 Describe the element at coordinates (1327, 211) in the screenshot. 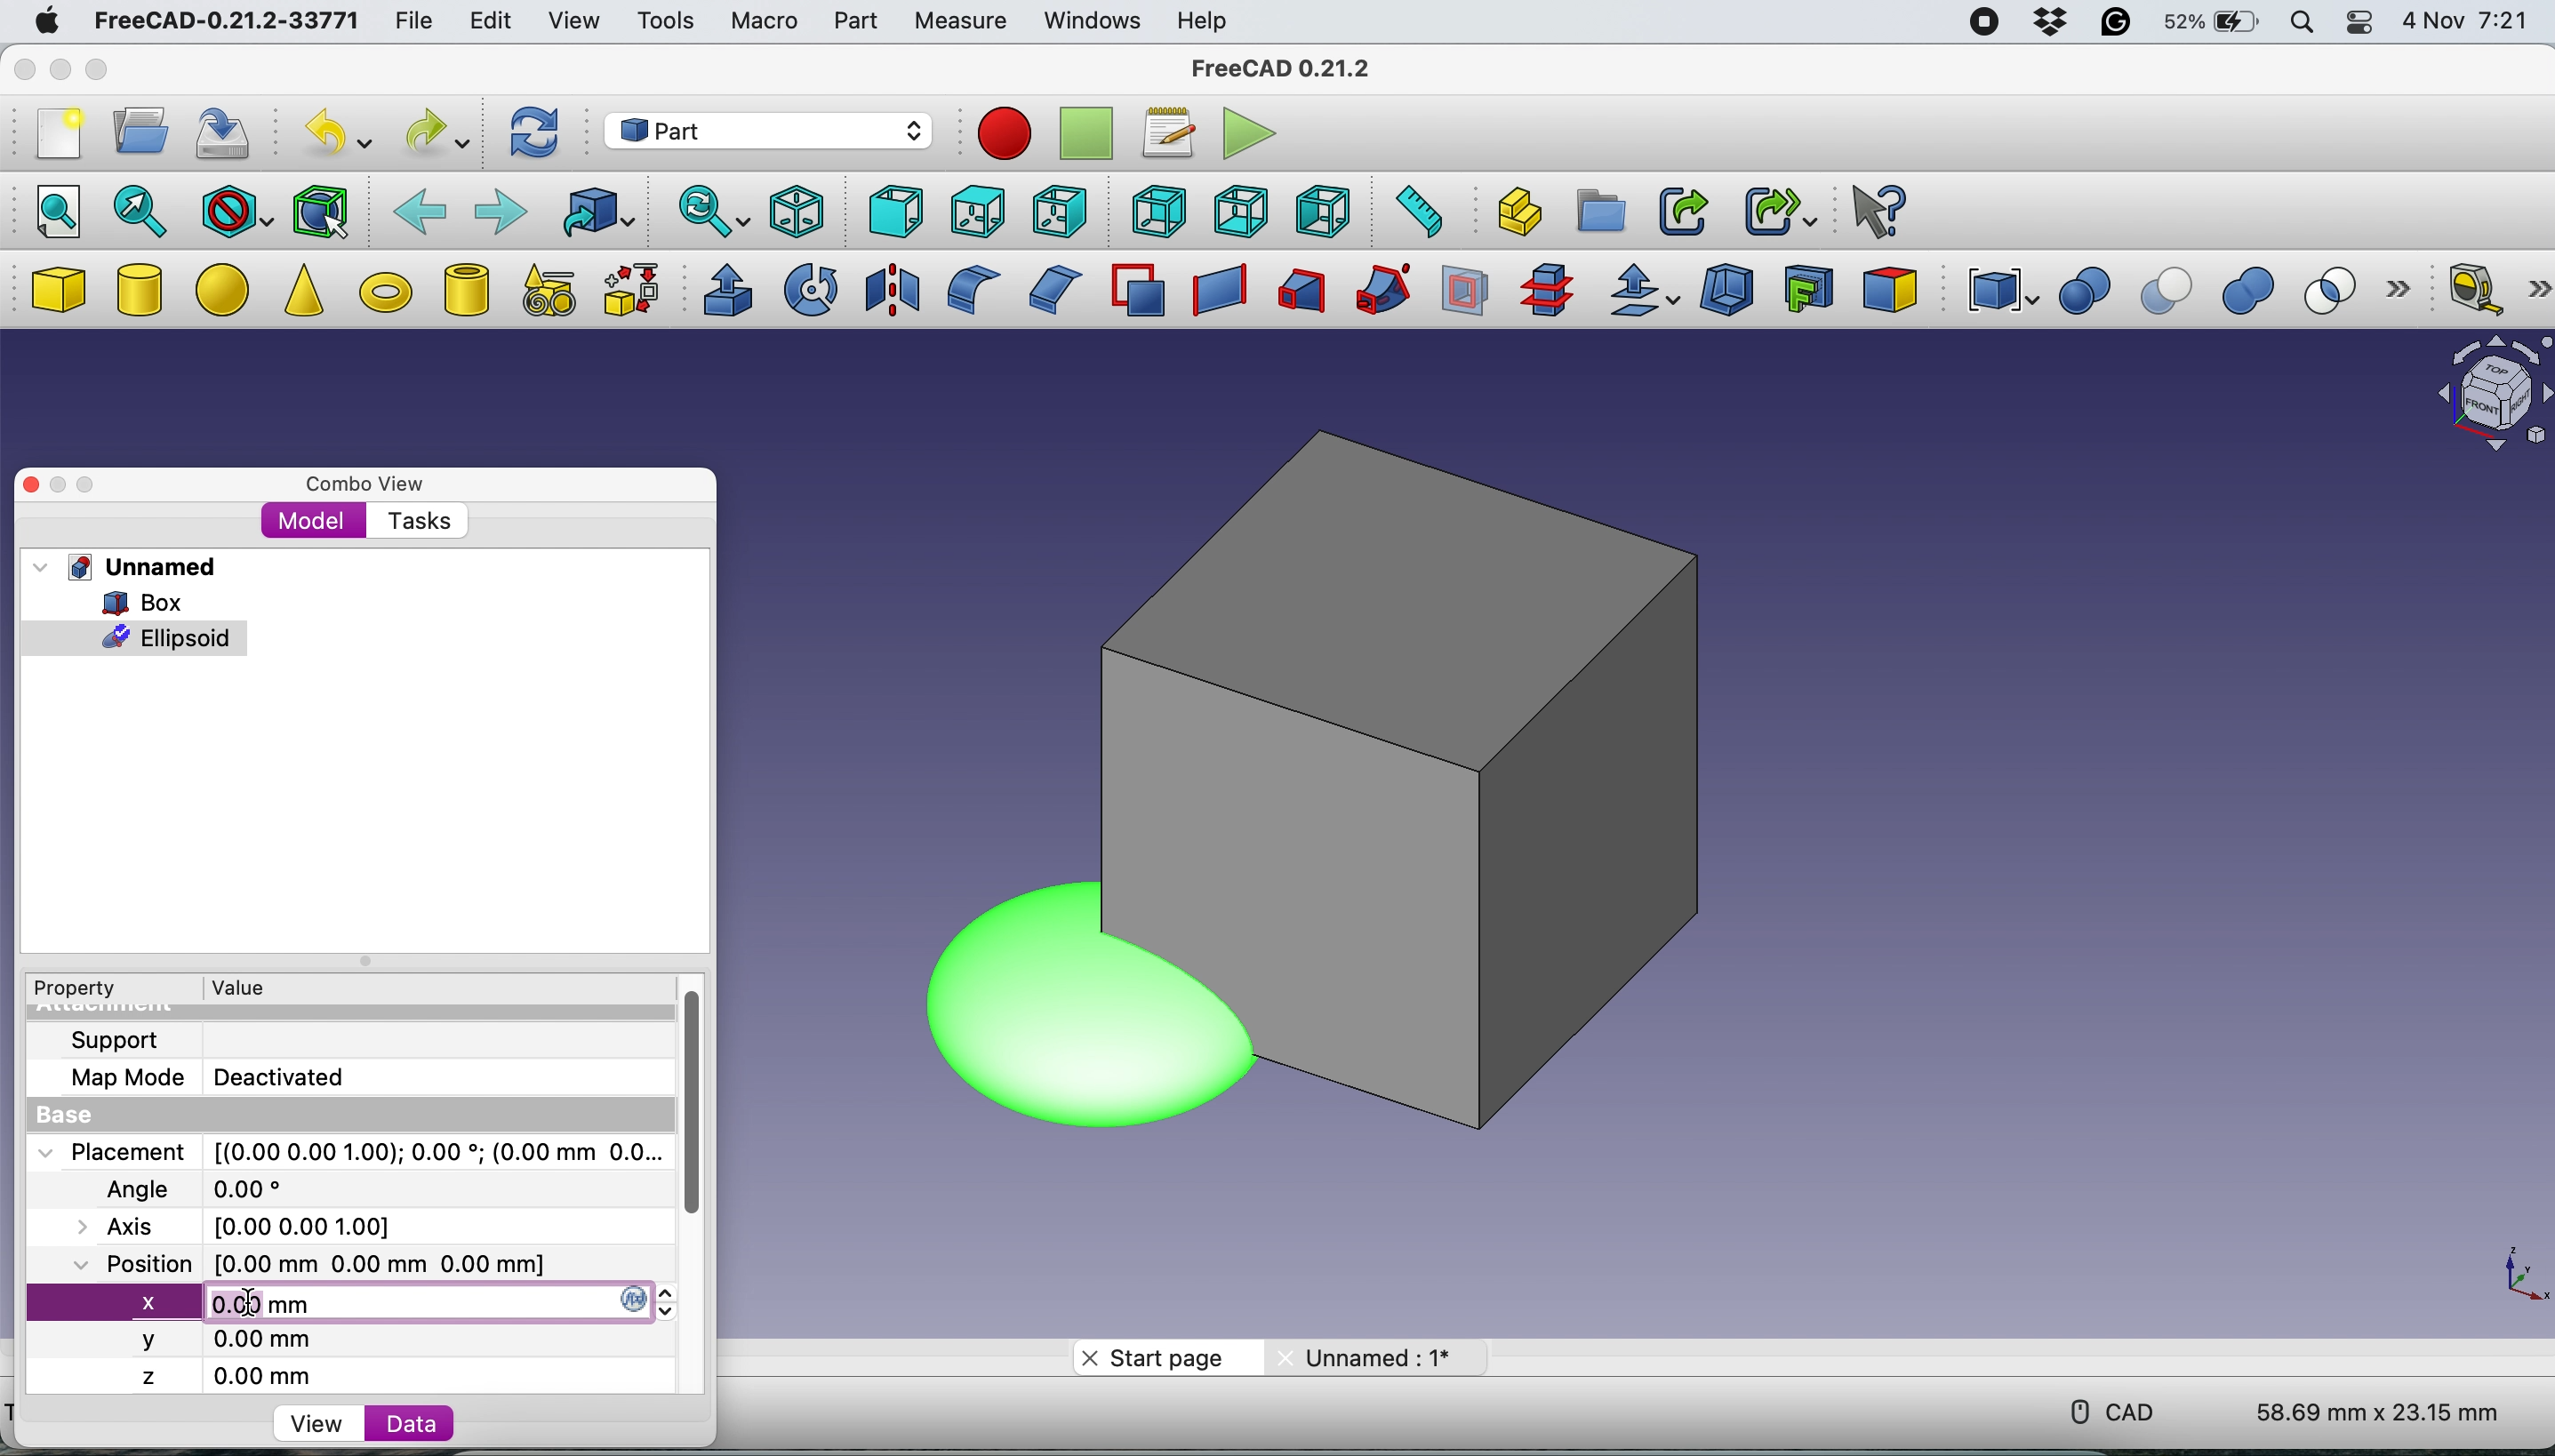

I see `left` at that location.